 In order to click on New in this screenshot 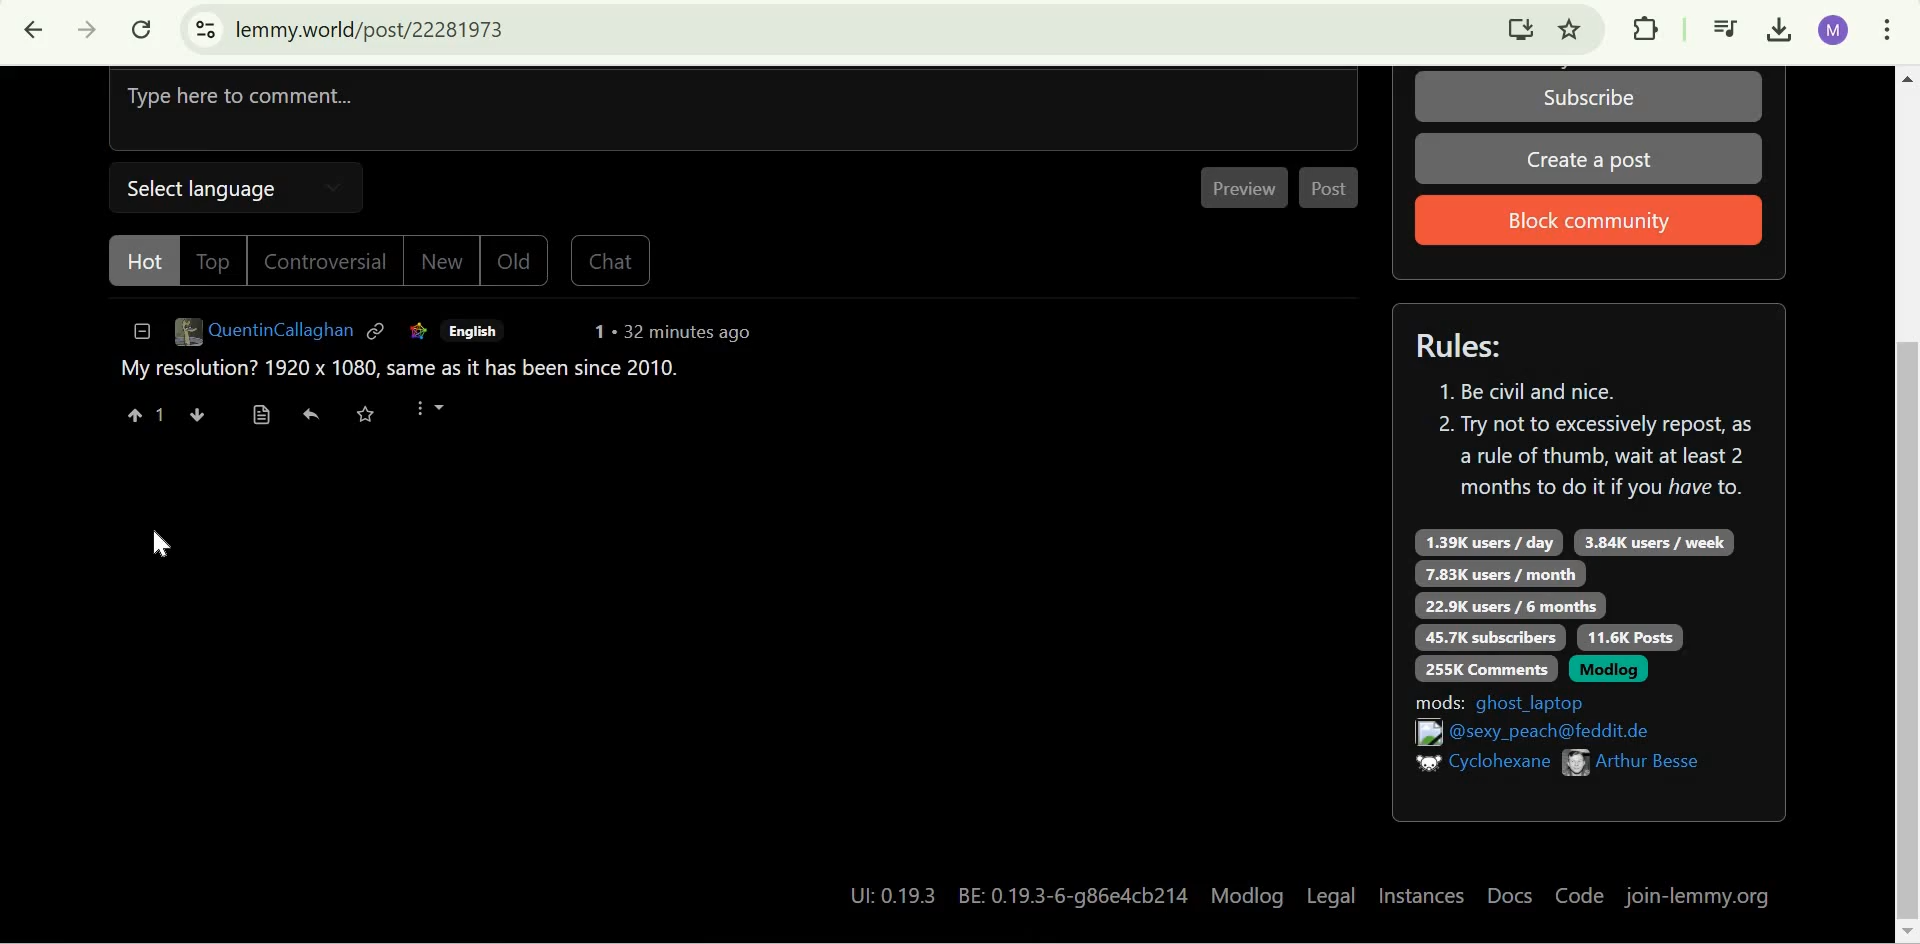, I will do `click(431, 263)`.